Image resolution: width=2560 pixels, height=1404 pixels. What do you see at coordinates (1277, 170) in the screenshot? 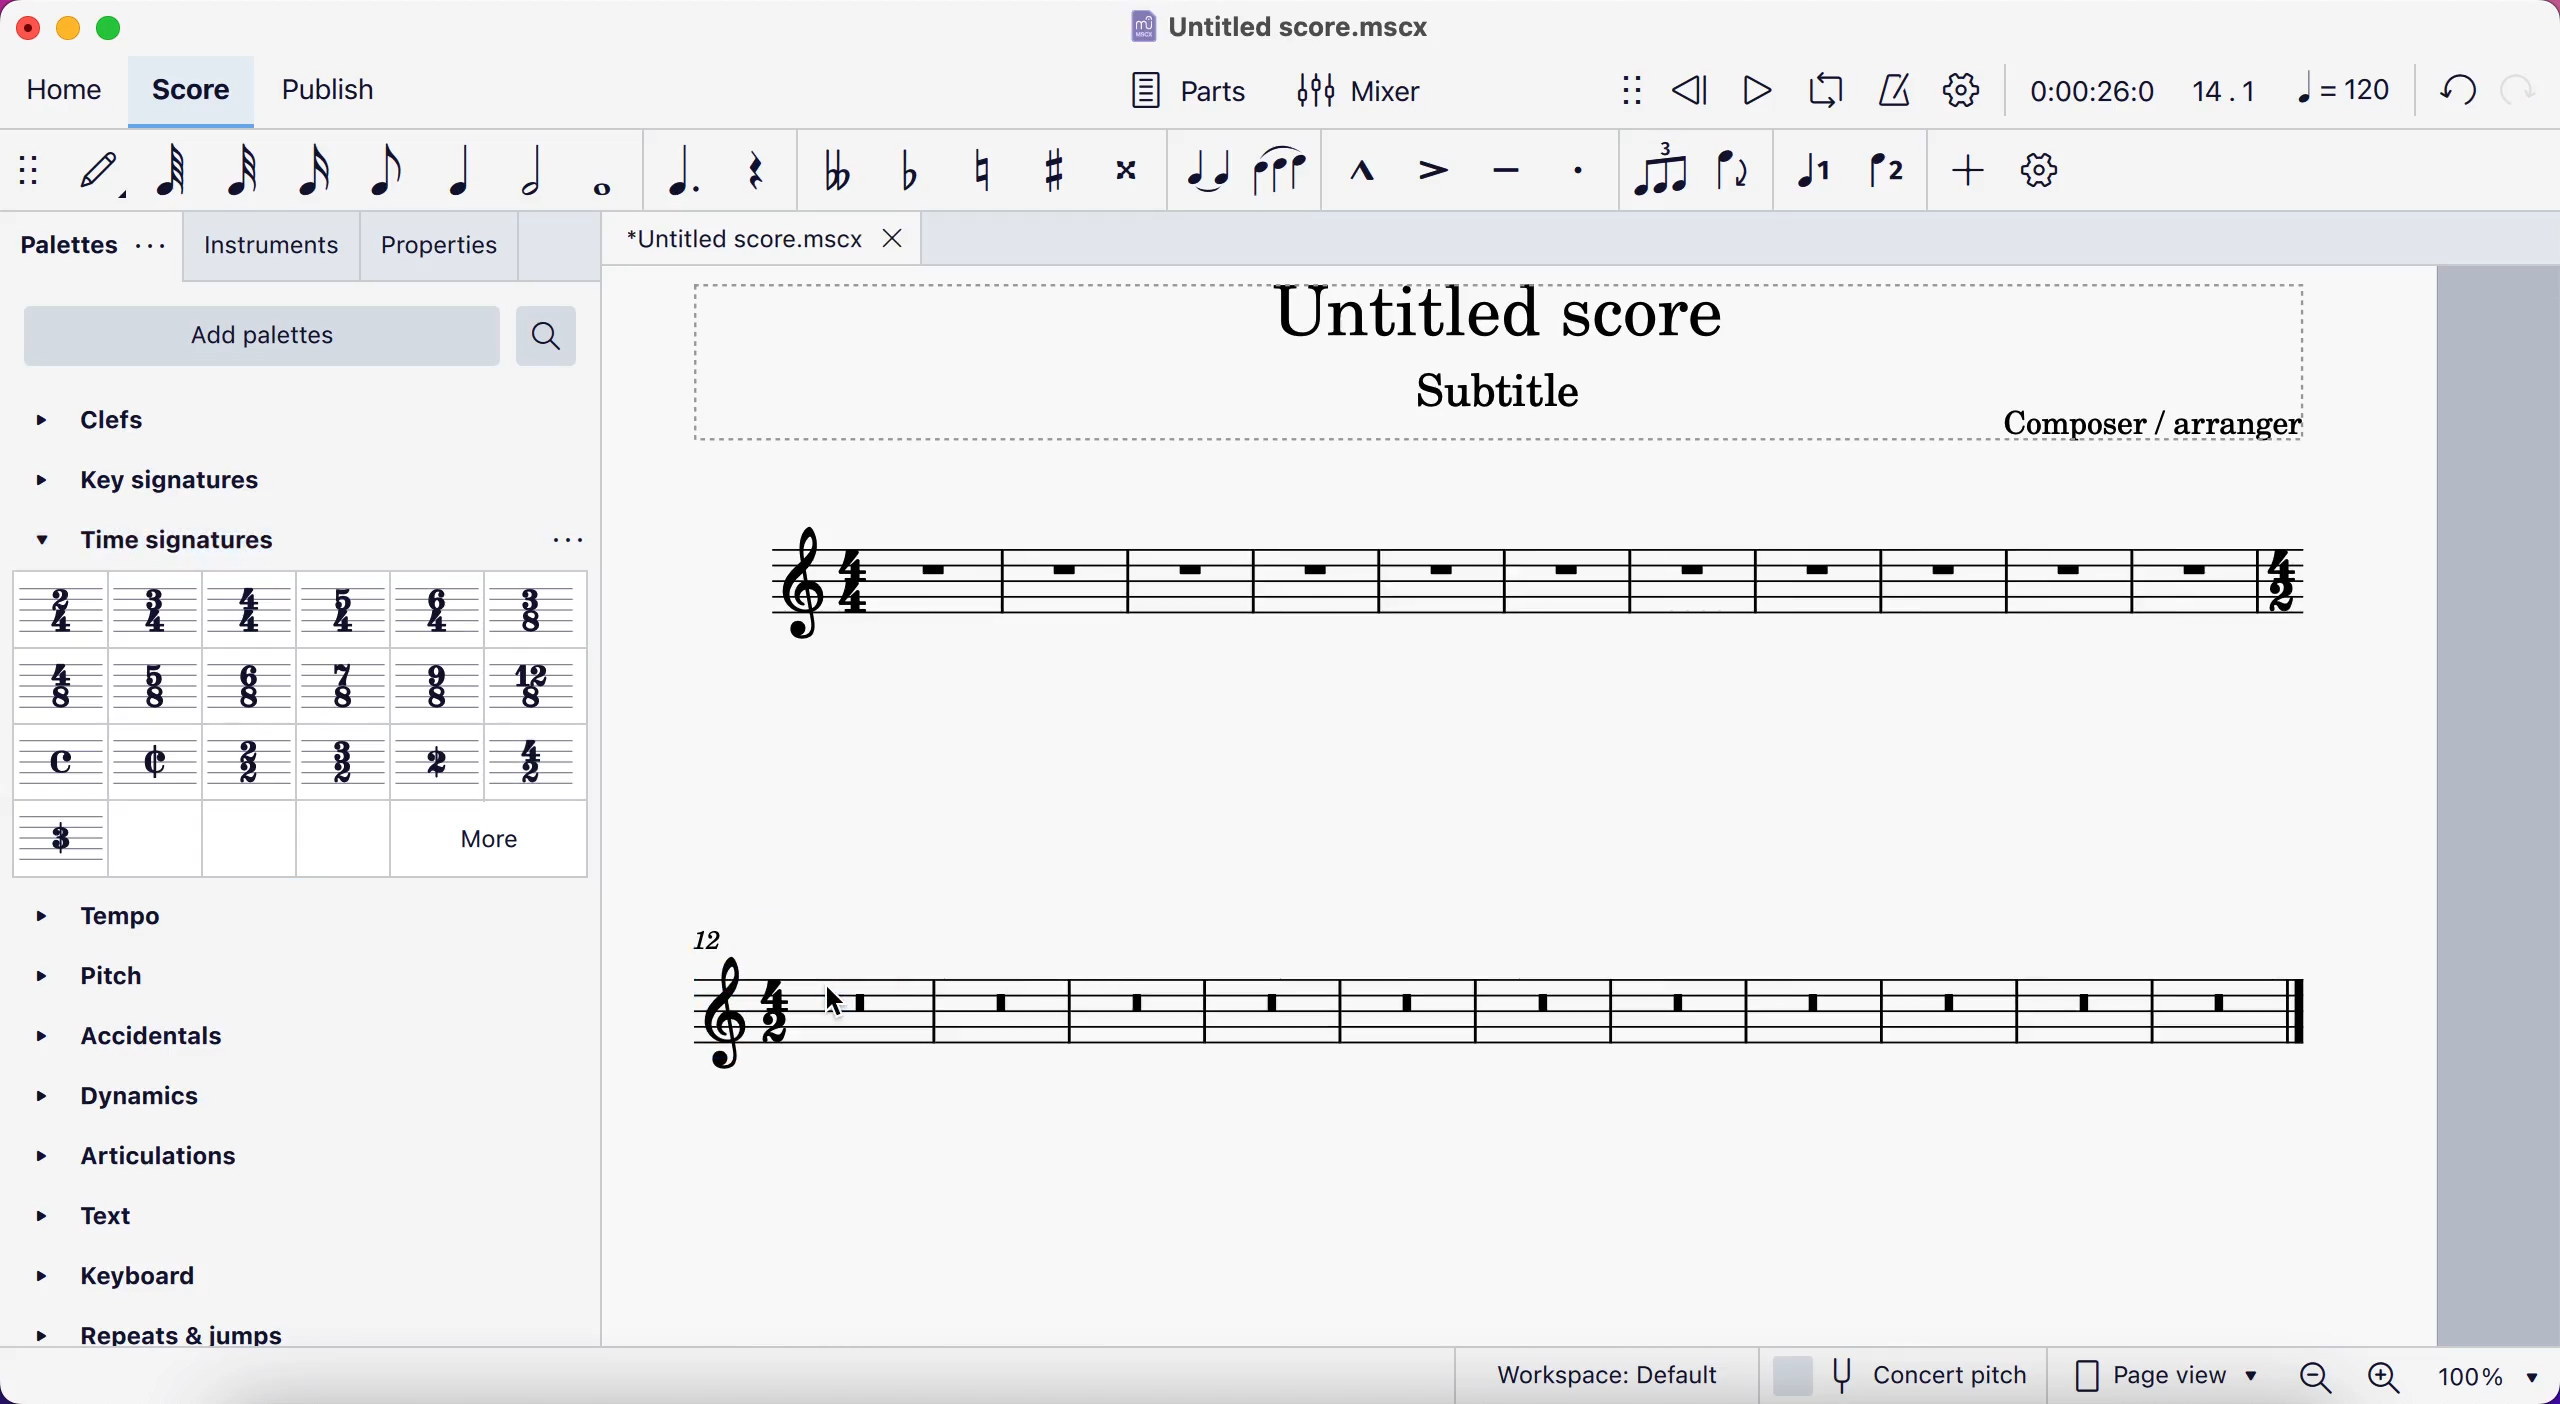
I see `slur` at bounding box center [1277, 170].